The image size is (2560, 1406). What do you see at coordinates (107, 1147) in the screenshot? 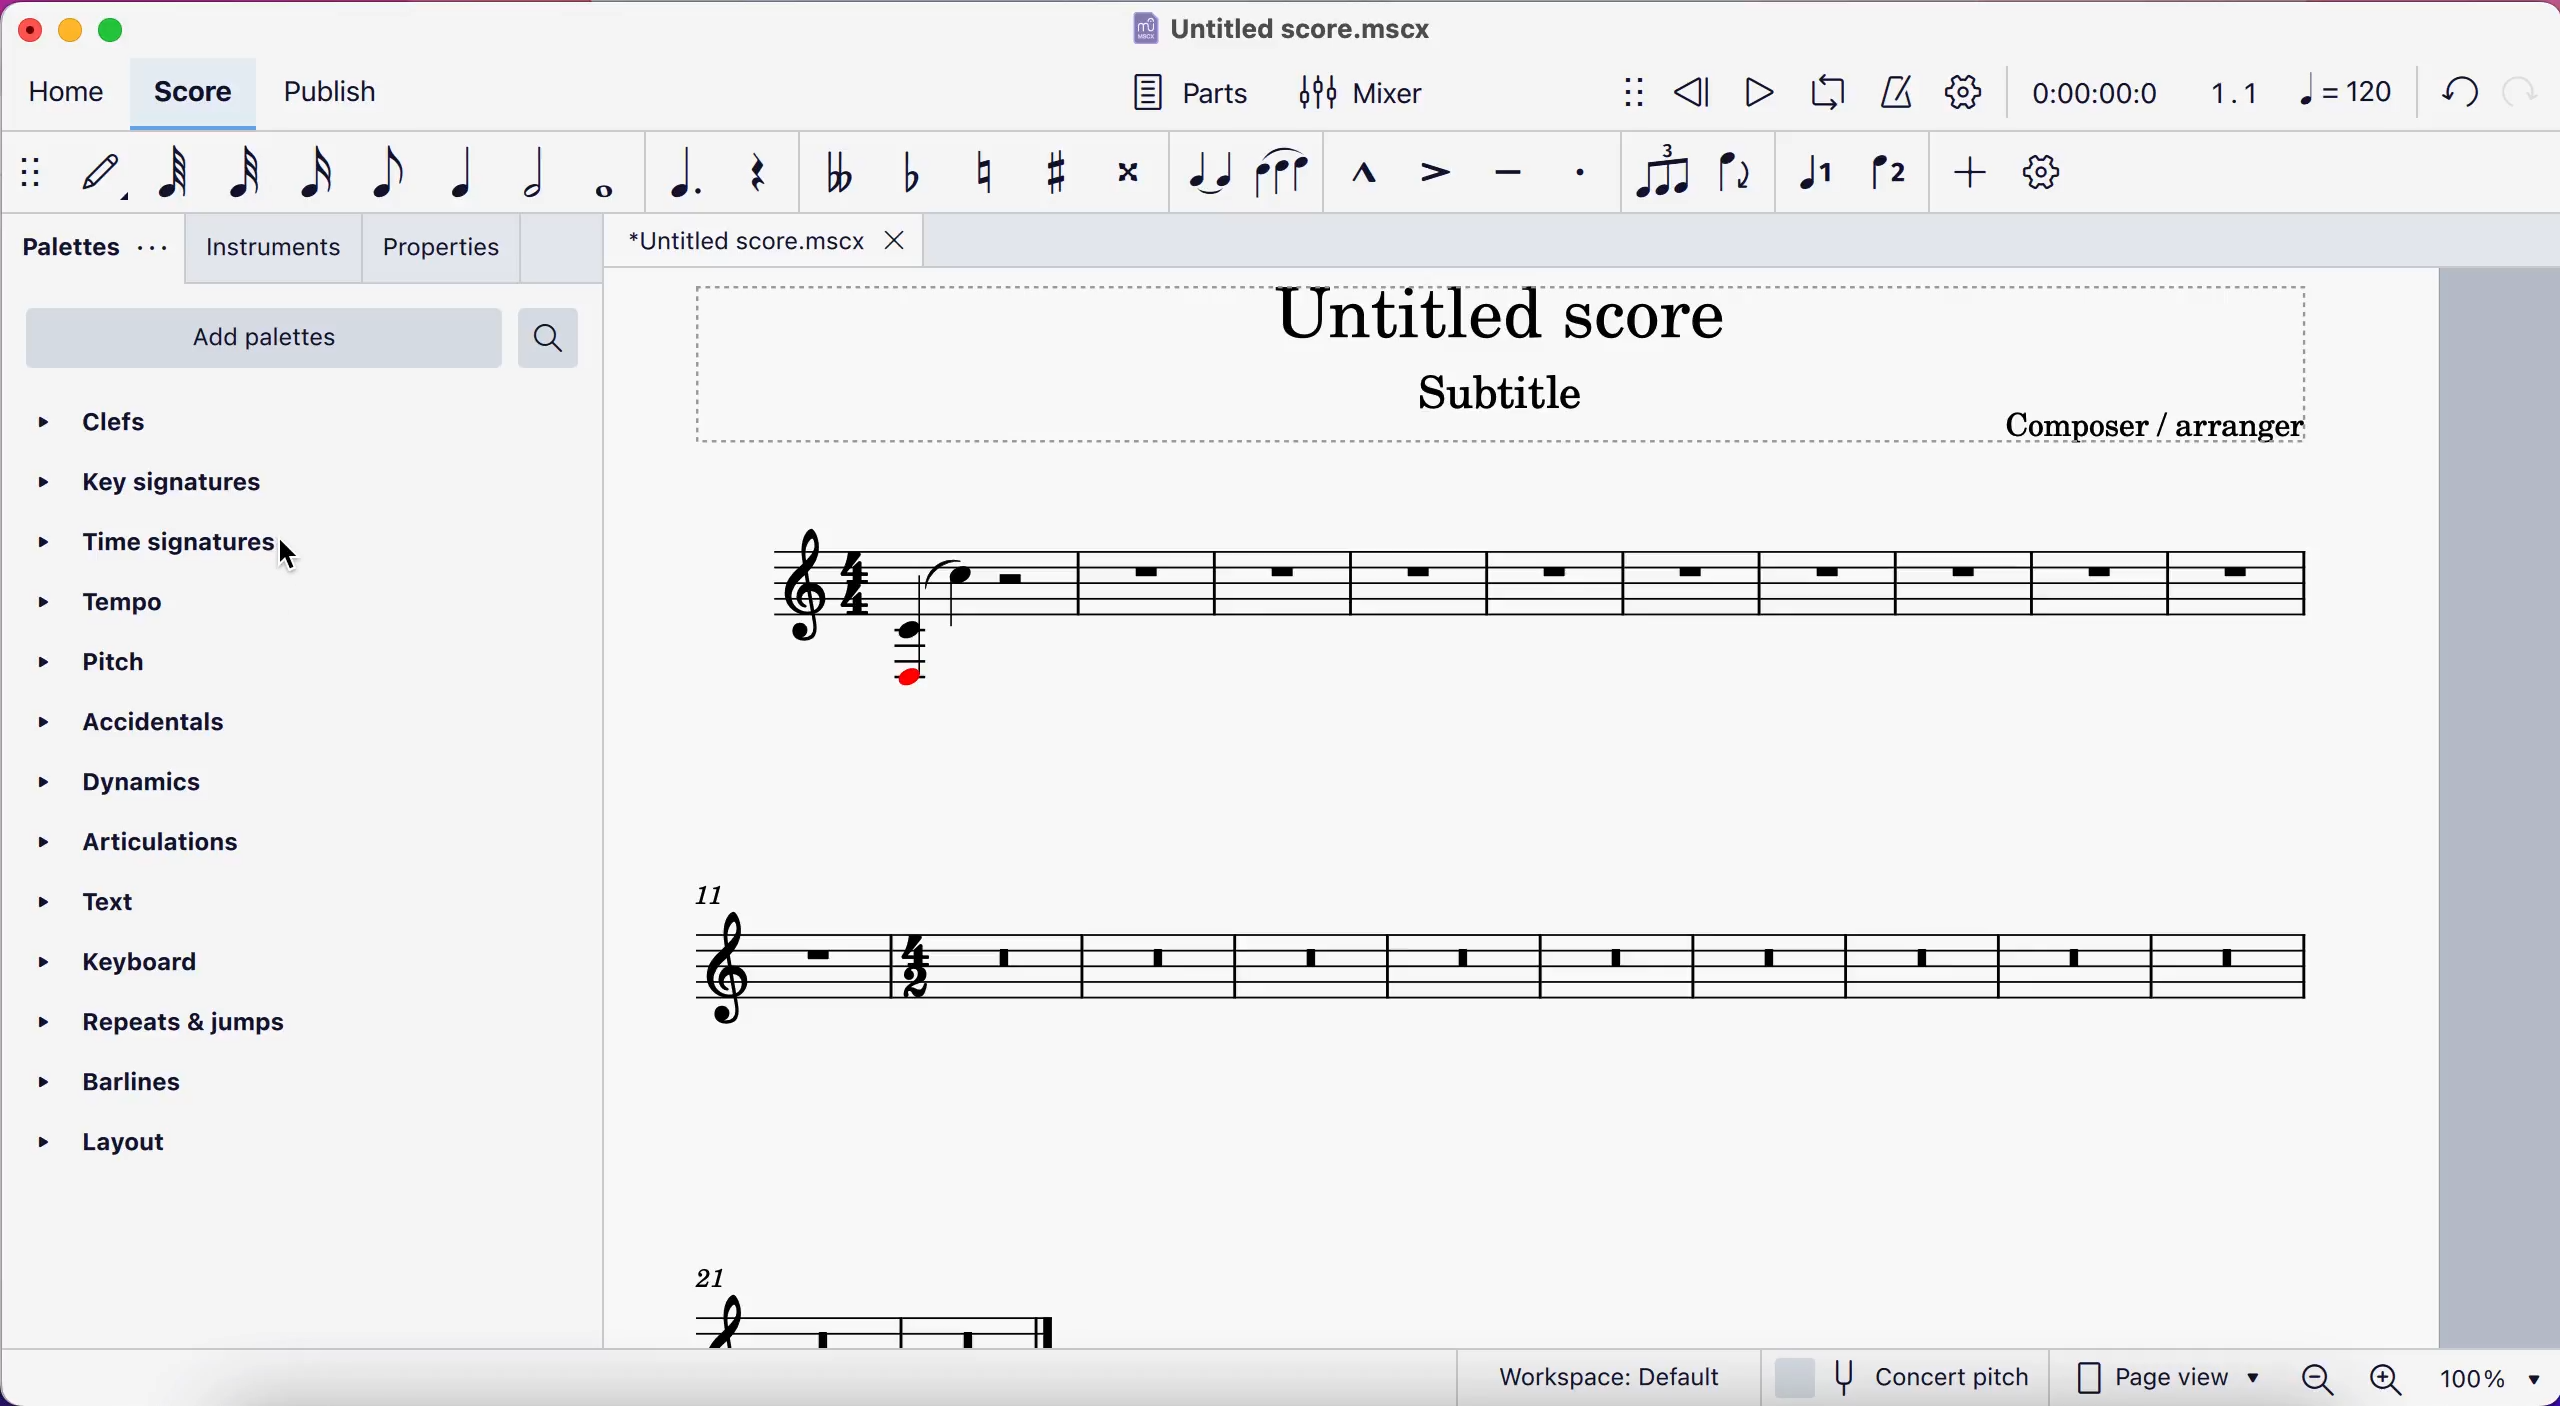
I see `layout` at bounding box center [107, 1147].